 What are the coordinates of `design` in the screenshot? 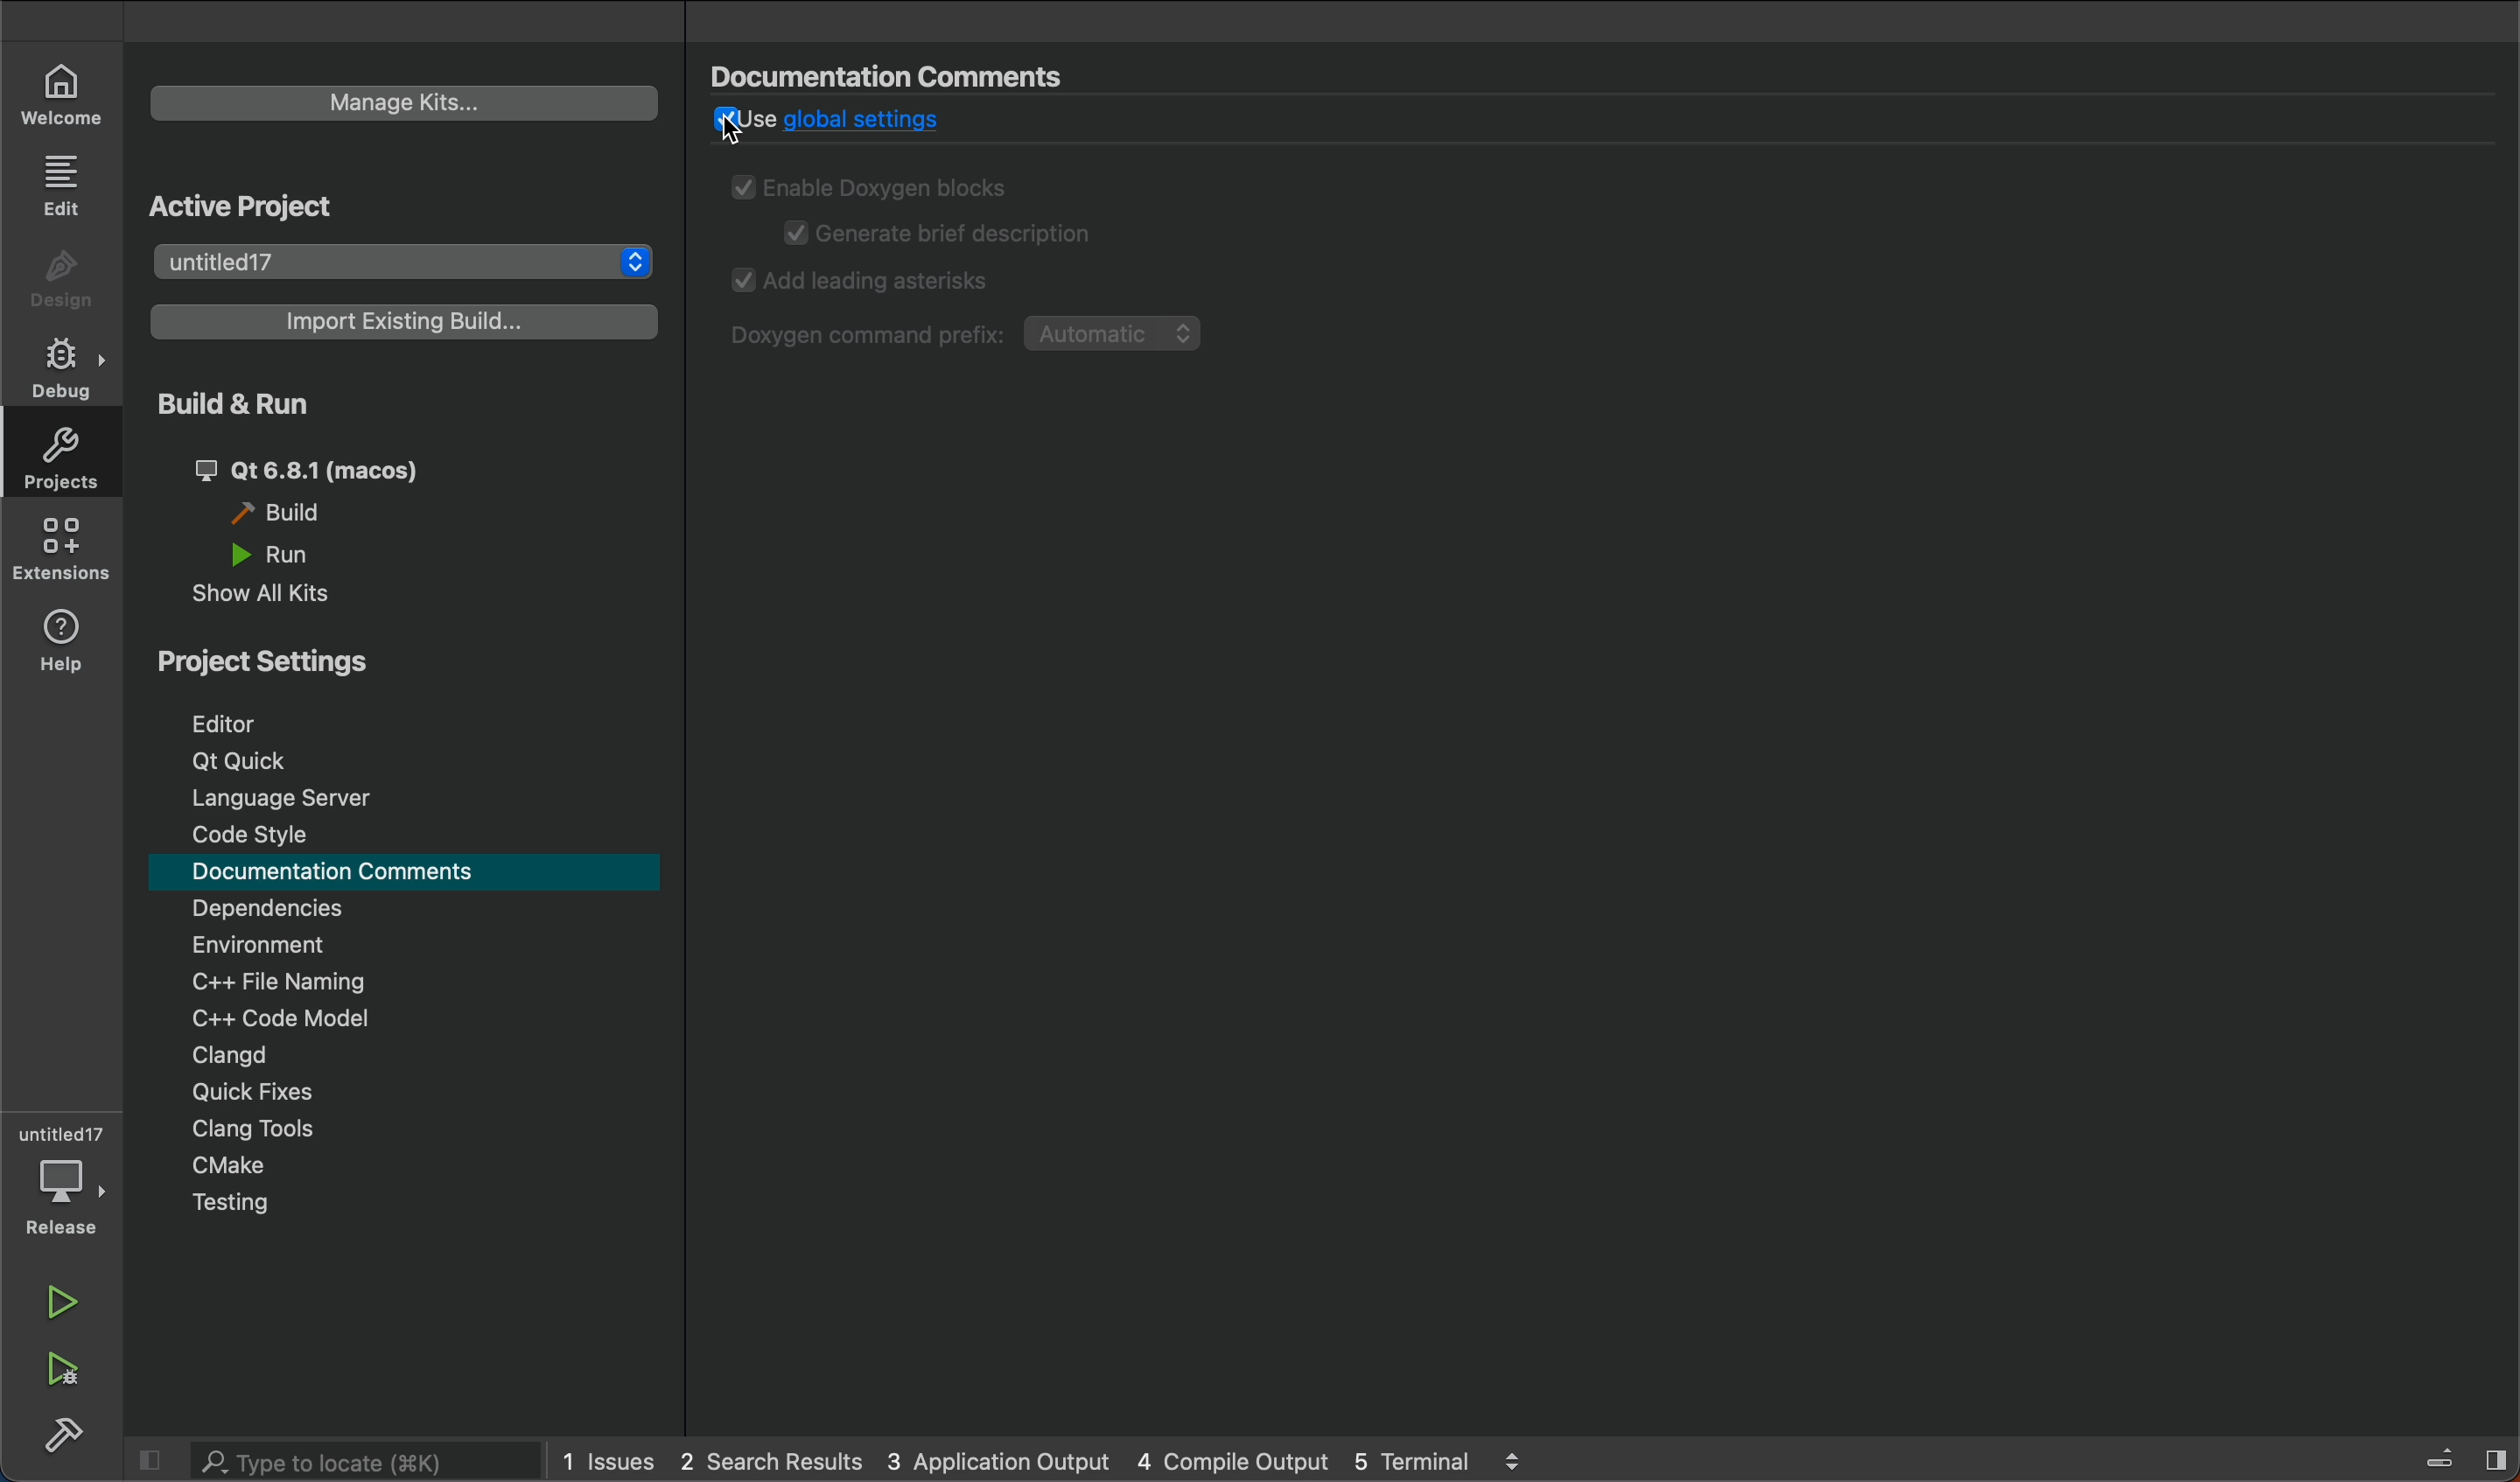 It's located at (59, 277).